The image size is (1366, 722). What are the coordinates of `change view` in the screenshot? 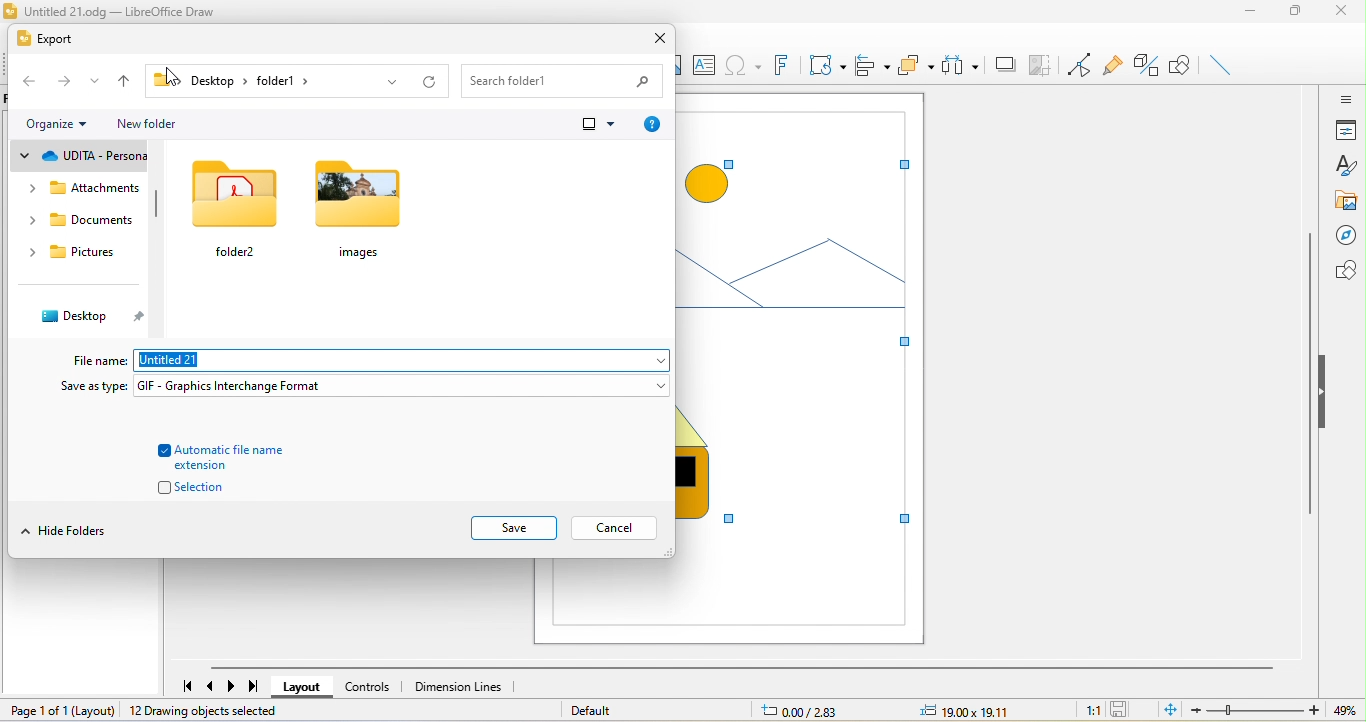 It's located at (596, 123).